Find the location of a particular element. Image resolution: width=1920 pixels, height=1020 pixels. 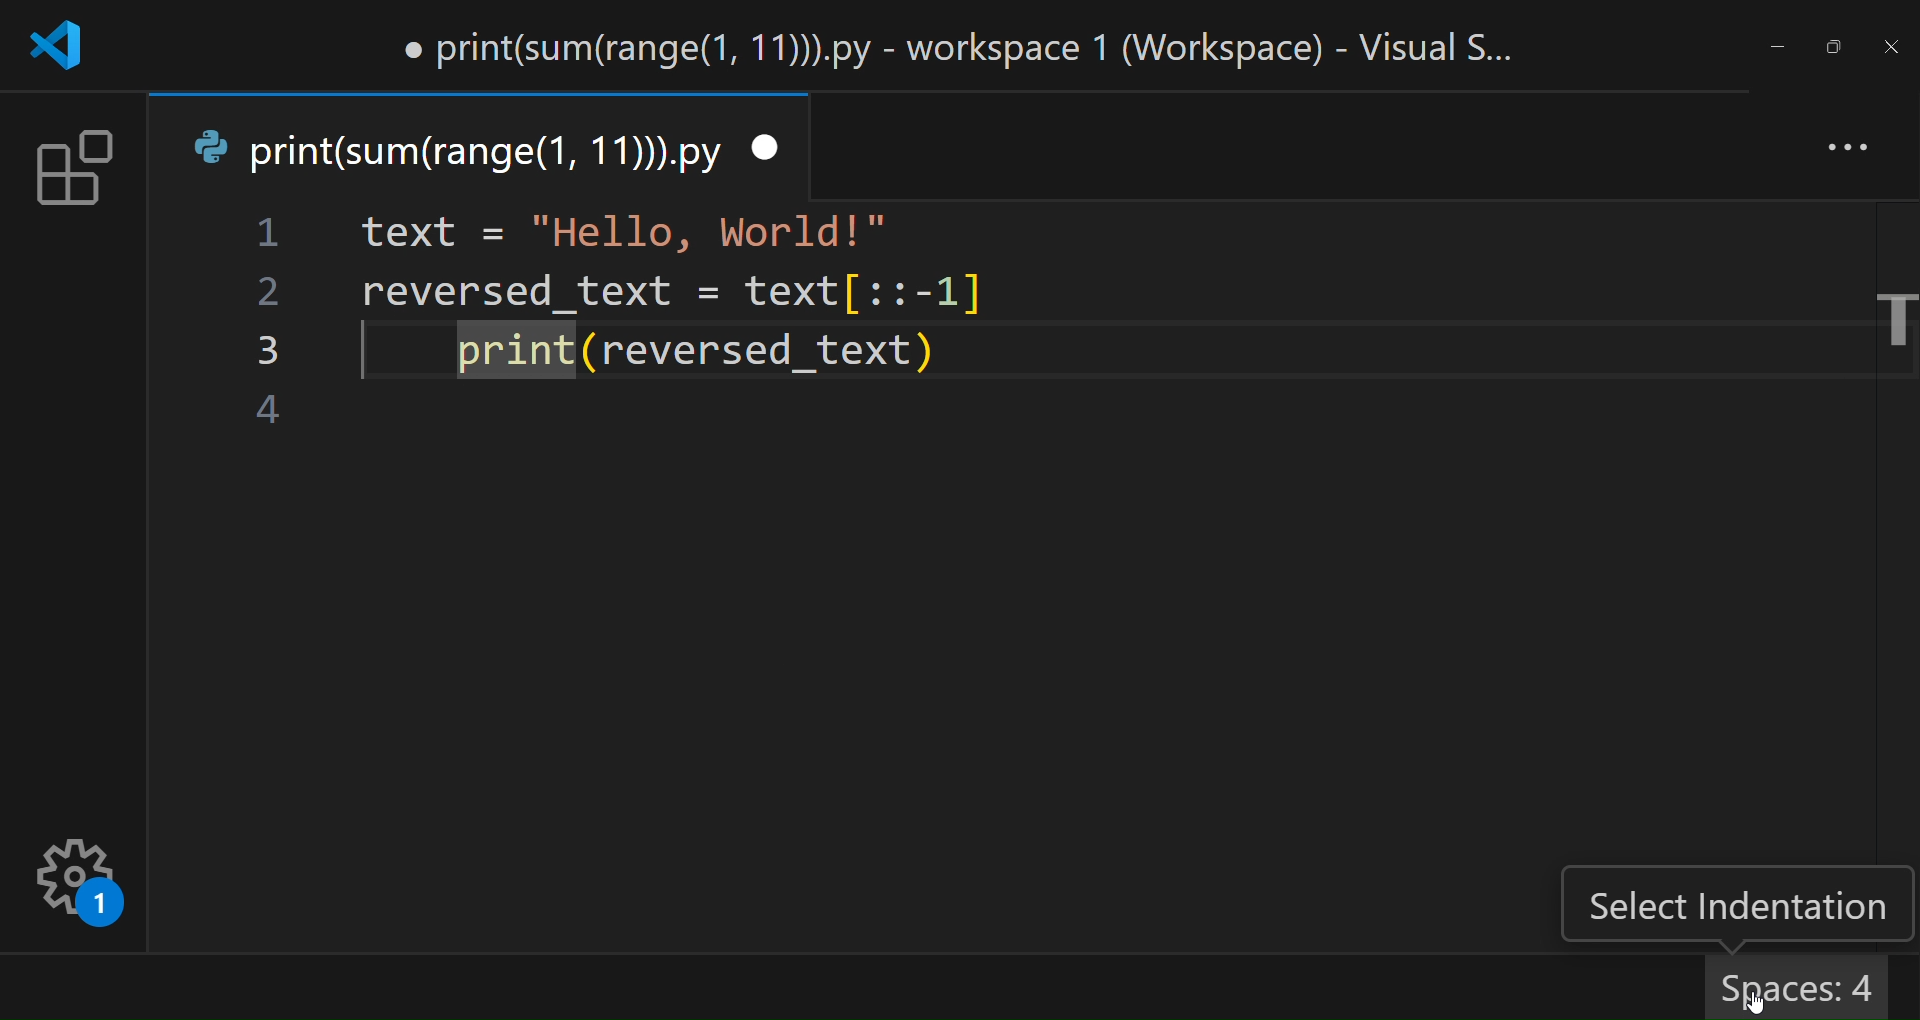

cursor is located at coordinates (1763, 993).